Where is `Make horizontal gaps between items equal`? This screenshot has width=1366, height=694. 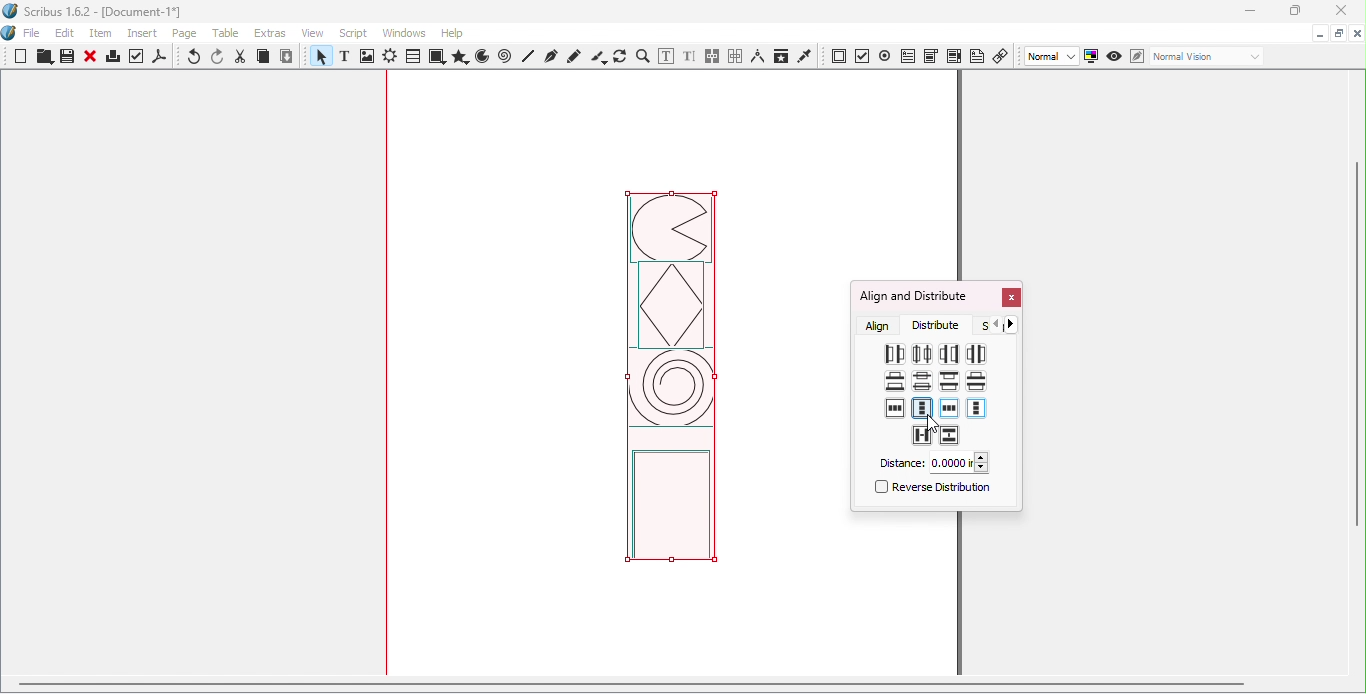
Make horizontal gaps between items equal is located at coordinates (977, 353).